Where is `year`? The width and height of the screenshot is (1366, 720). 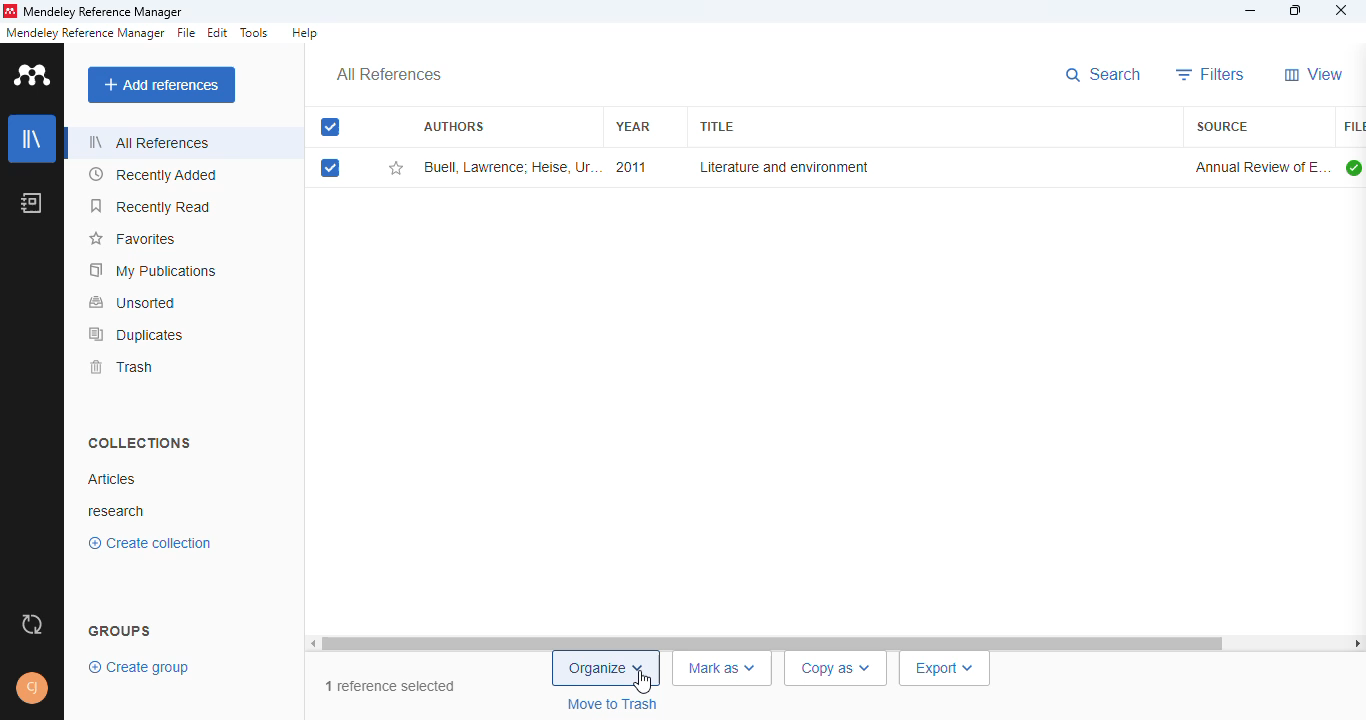 year is located at coordinates (633, 126).